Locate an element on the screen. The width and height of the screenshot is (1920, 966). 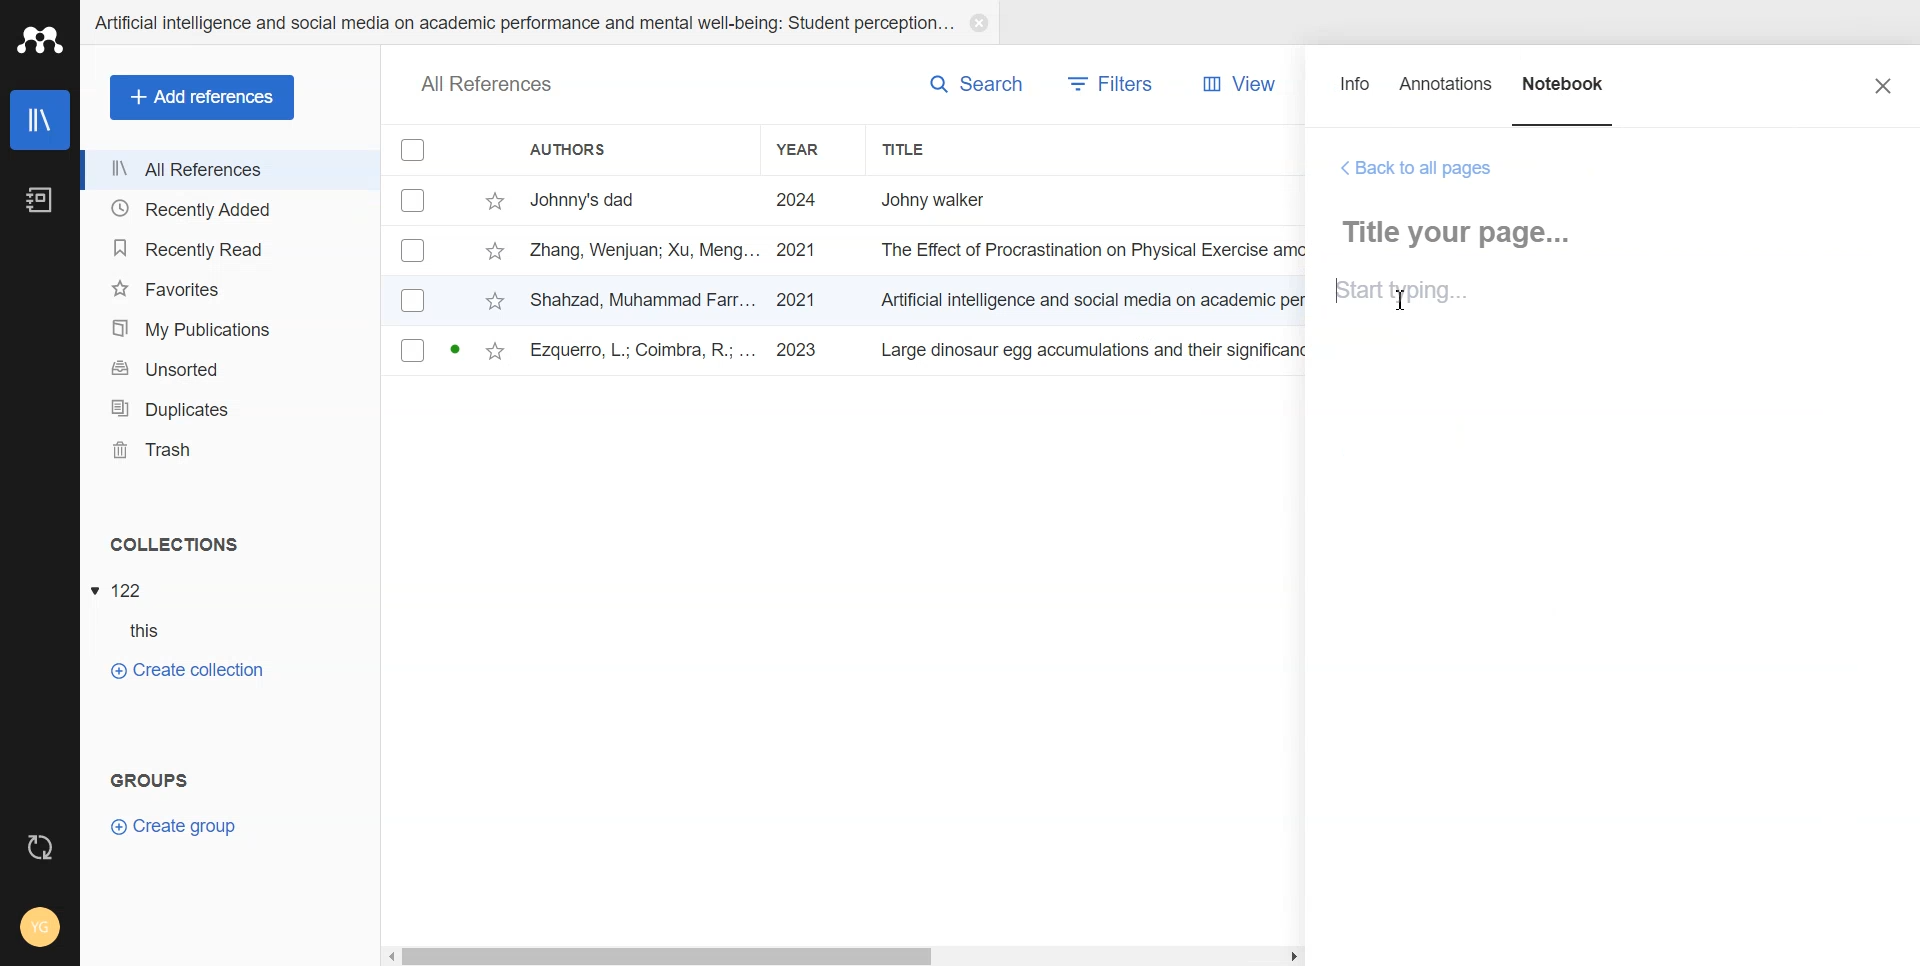
Checkbox is located at coordinates (414, 299).